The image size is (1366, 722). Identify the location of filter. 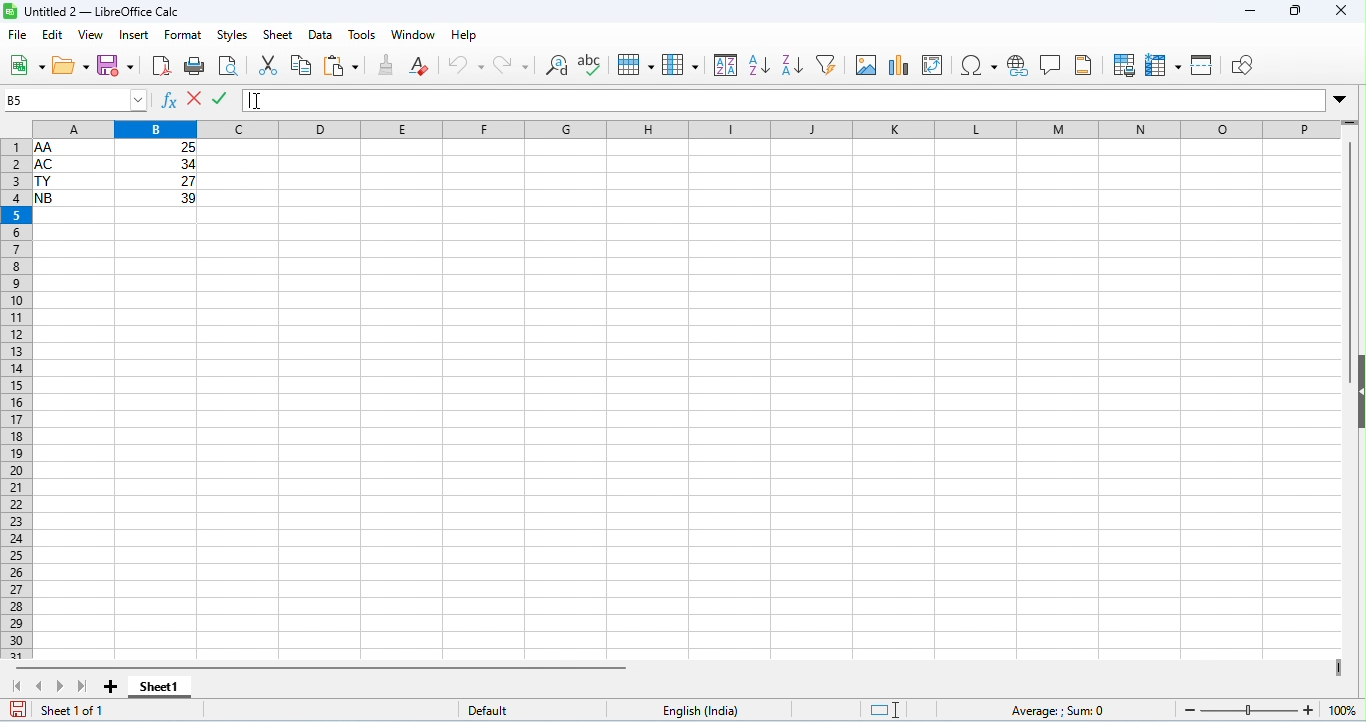
(830, 63).